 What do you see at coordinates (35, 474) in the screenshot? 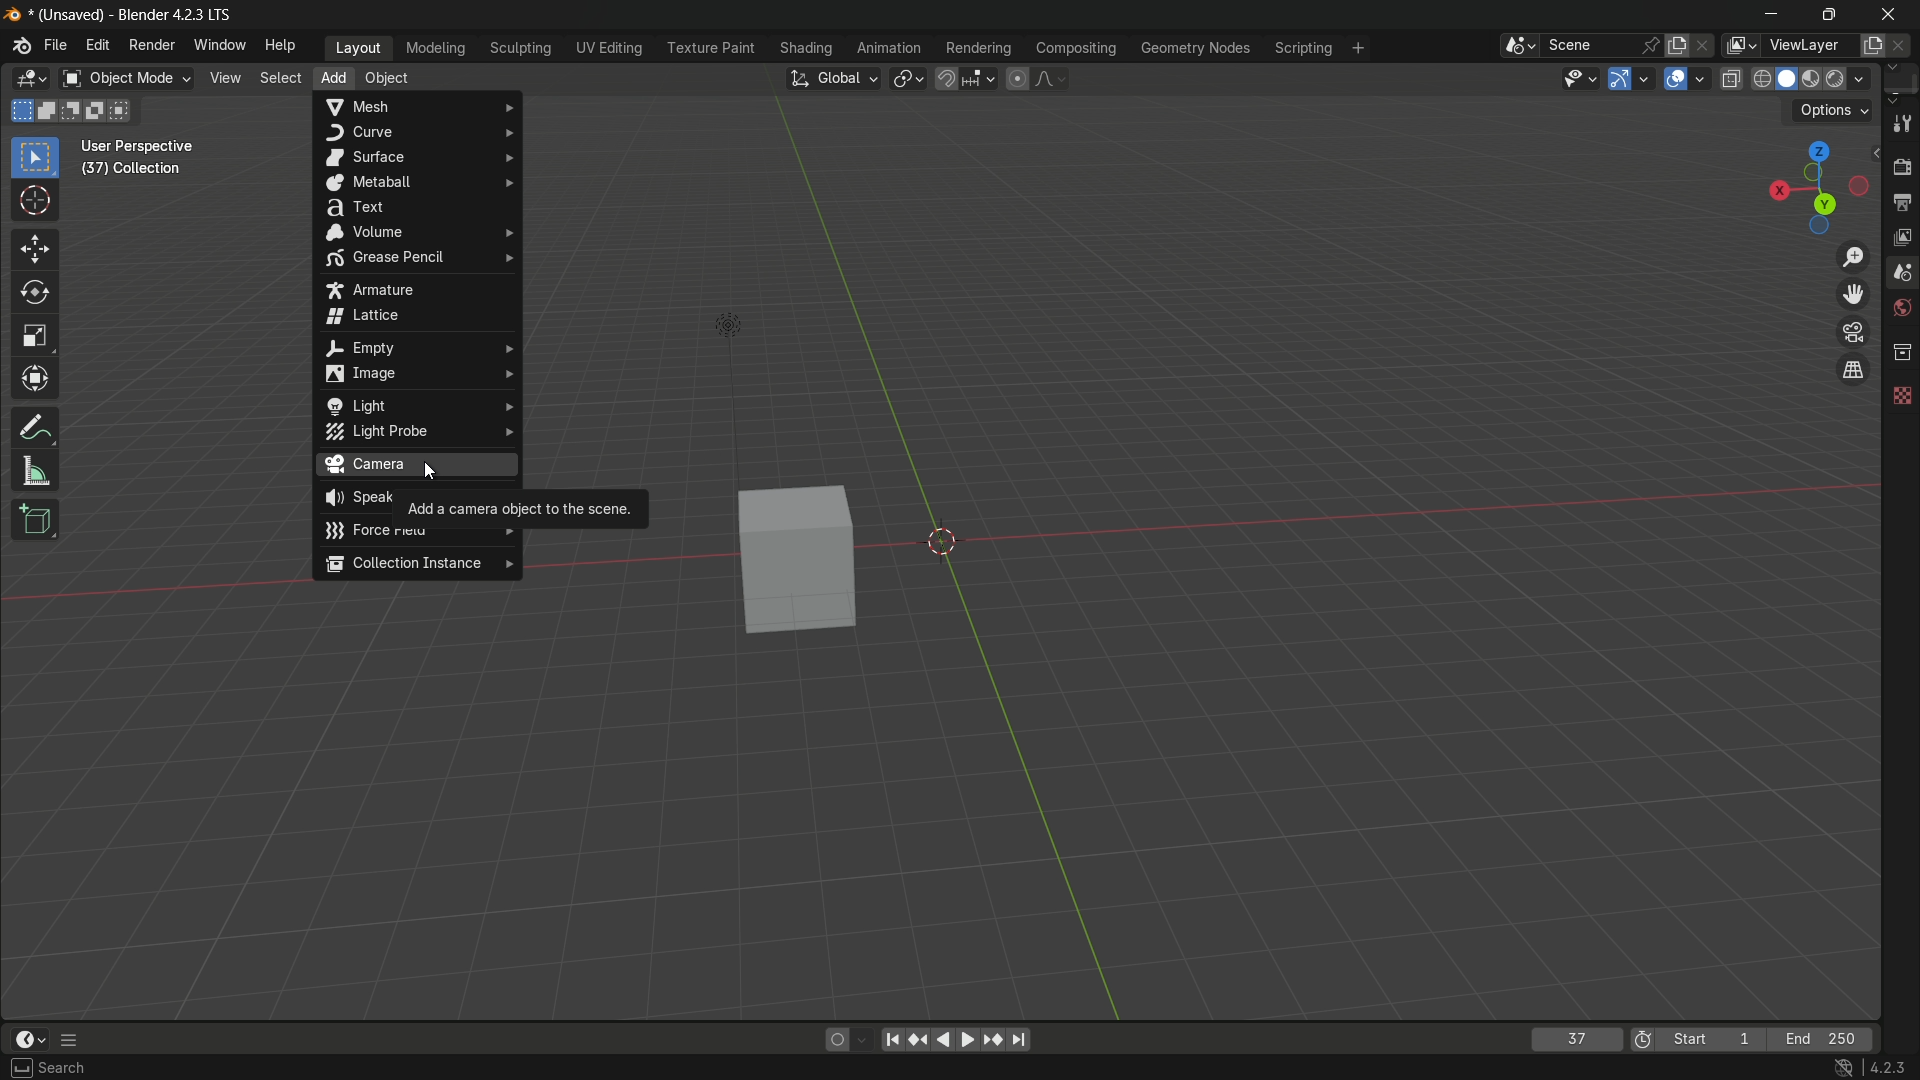
I see `measure` at bounding box center [35, 474].